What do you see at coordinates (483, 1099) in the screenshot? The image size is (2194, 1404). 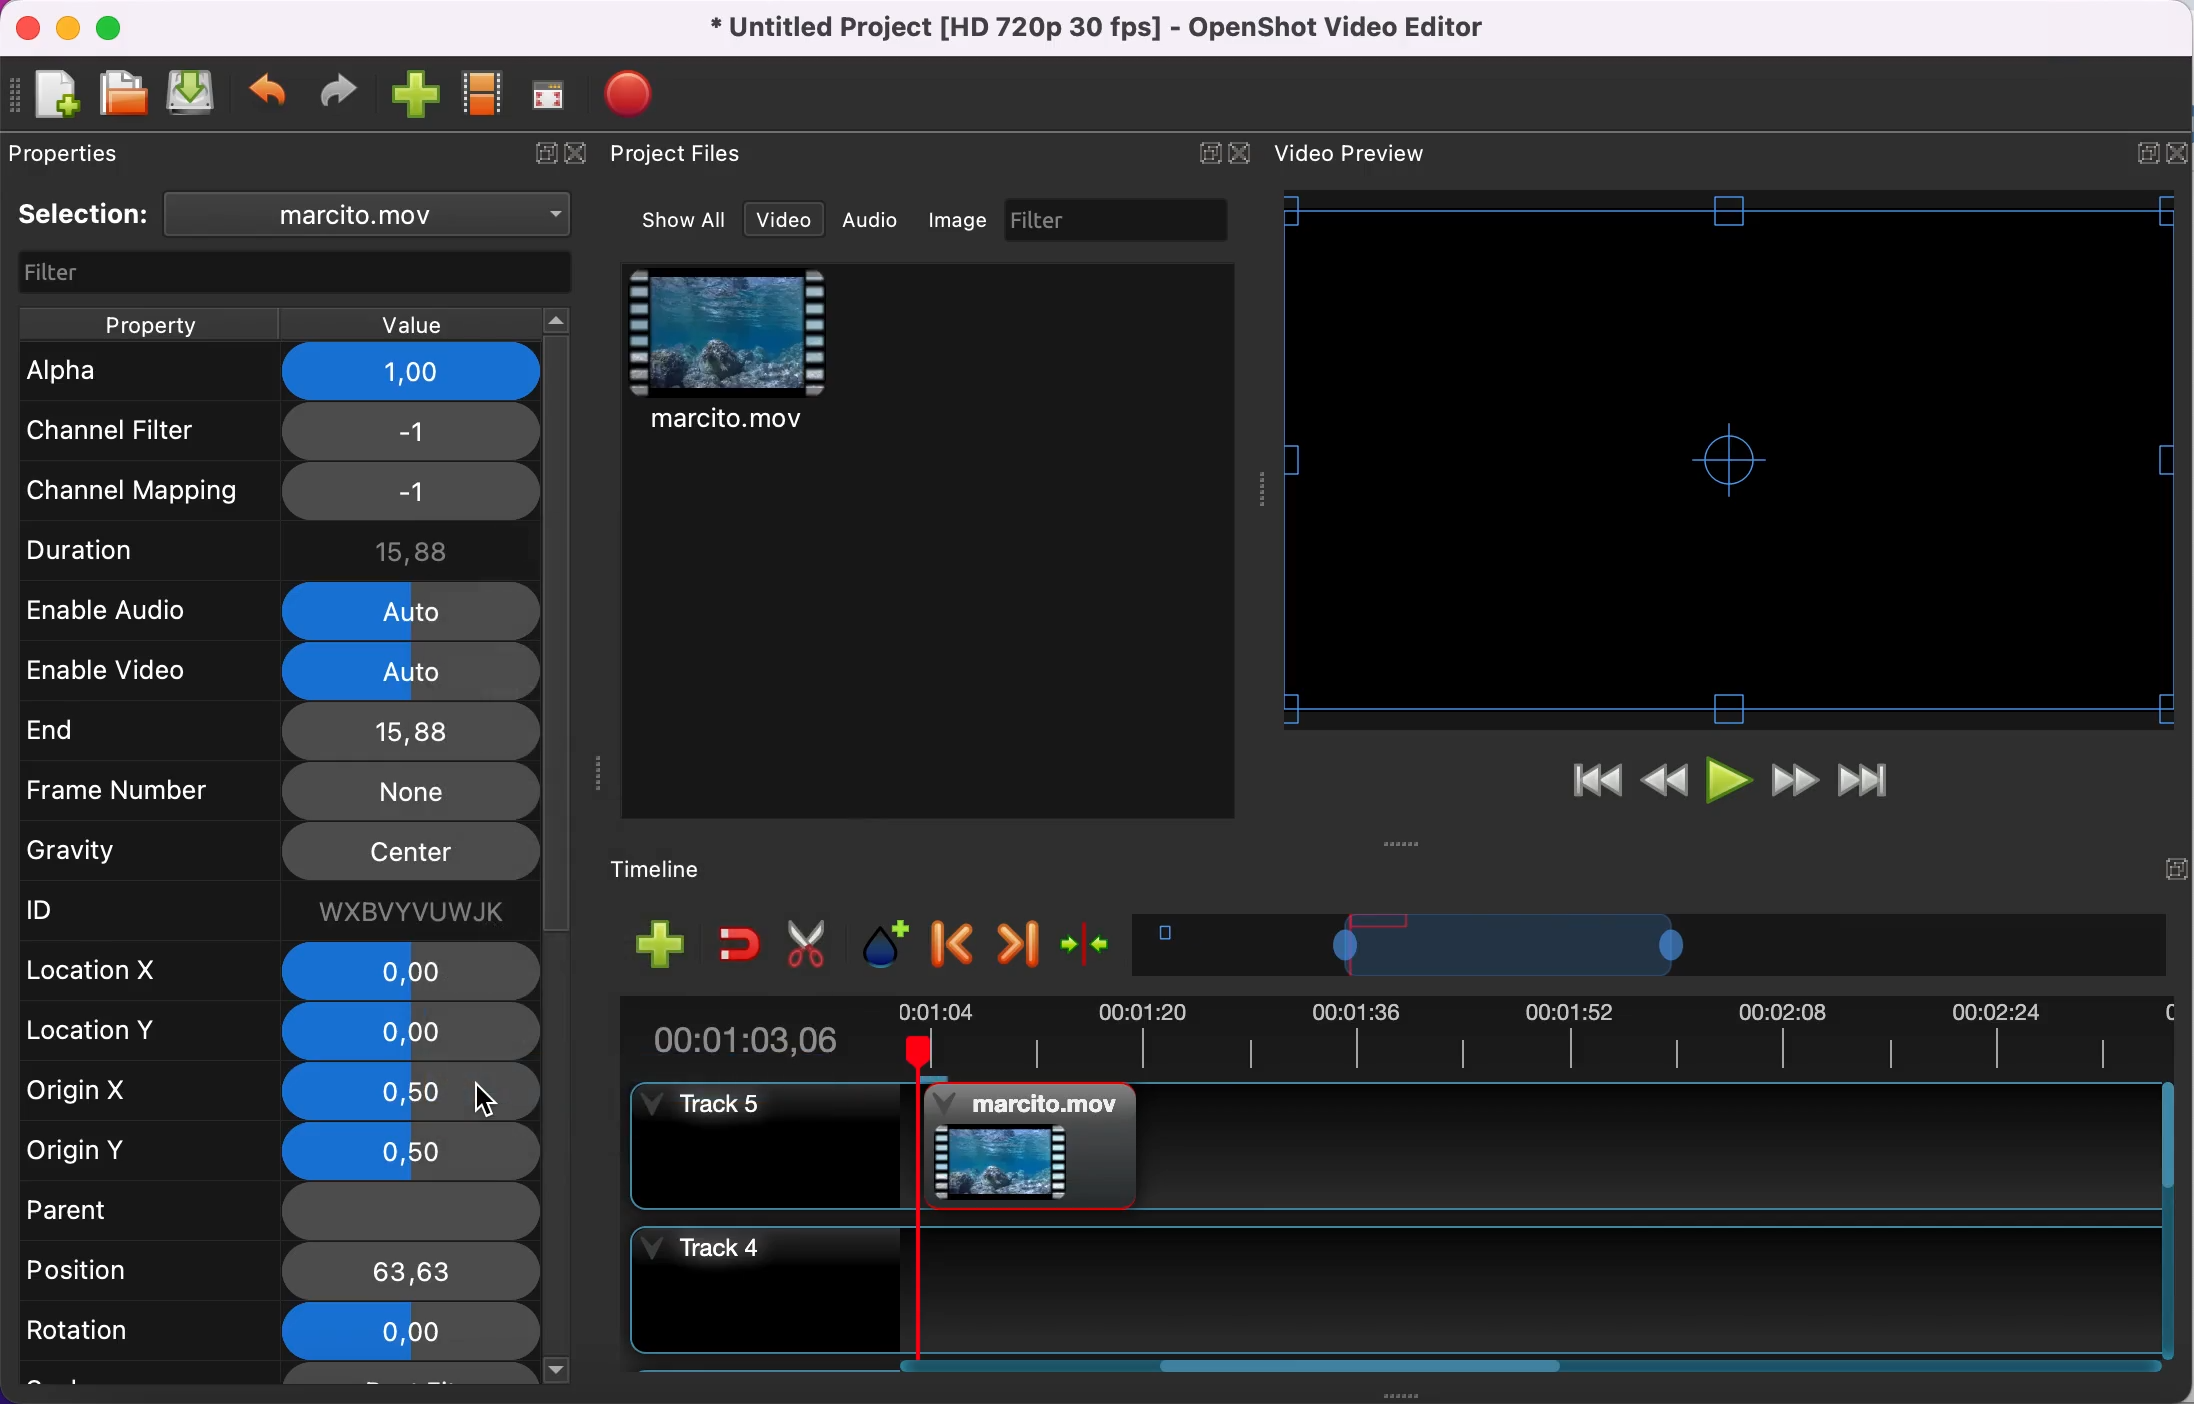 I see `cursor` at bounding box center [483, 1099].